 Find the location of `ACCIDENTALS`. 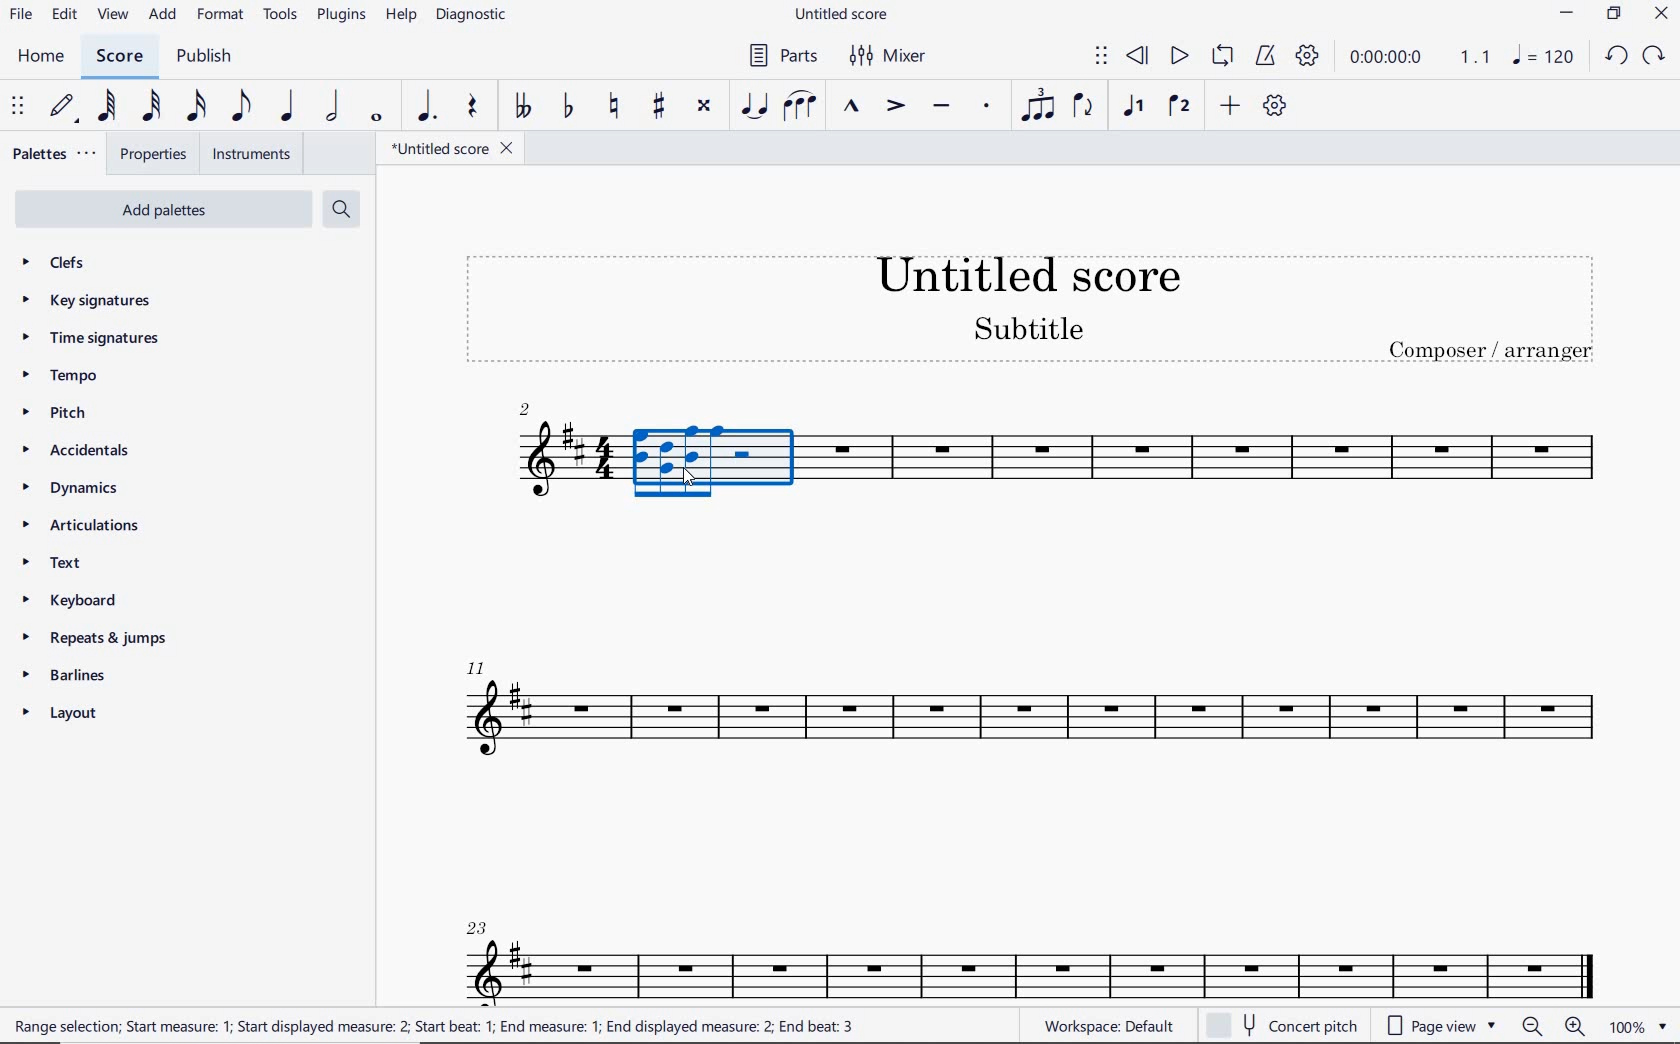

ACCIDENTALS is located at coordinates (85, 450).